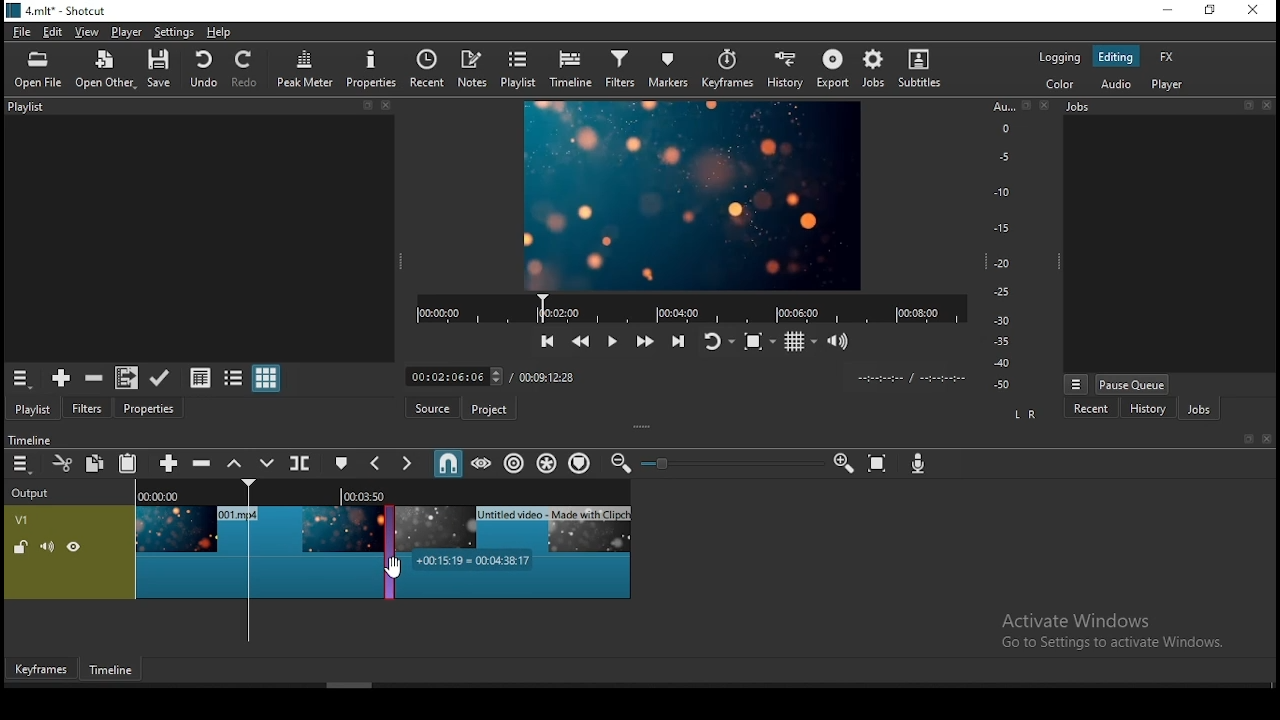  I want to click on markers, so click(674, 68).